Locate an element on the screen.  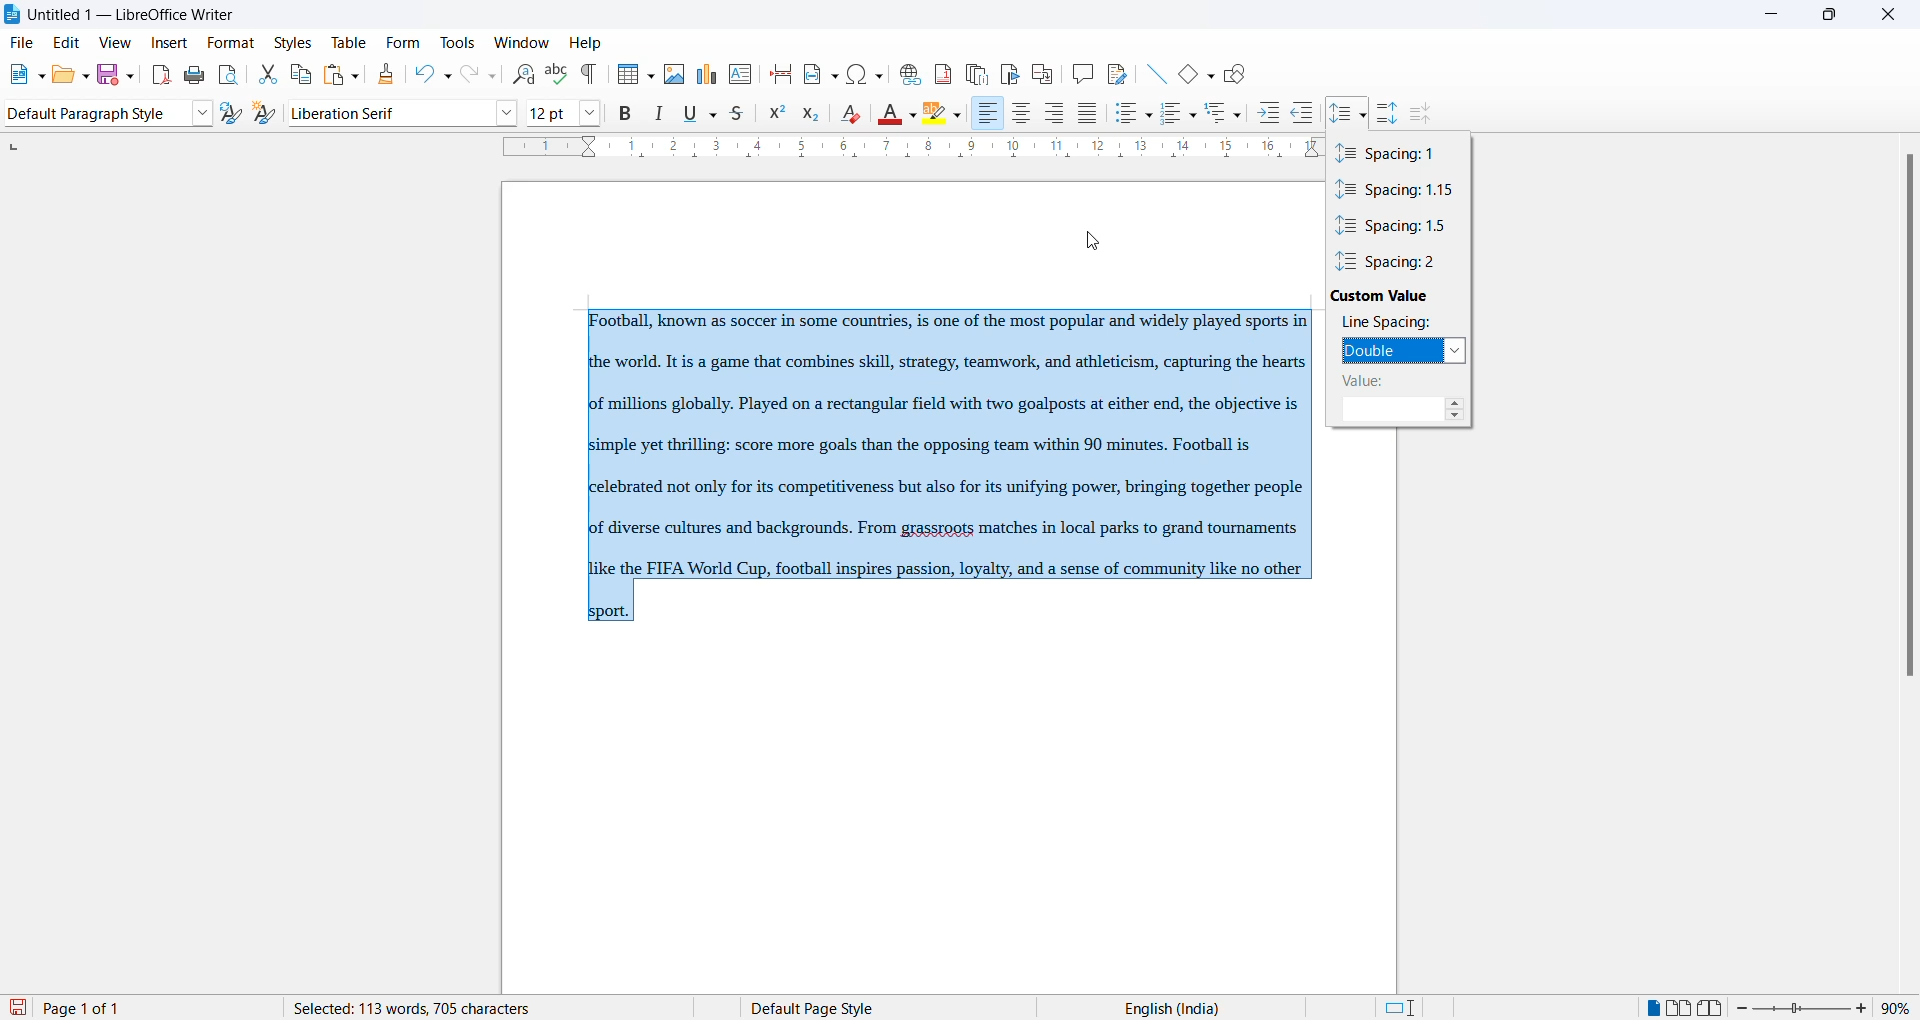
decrease indent  is located at coordinates (1304, 112).